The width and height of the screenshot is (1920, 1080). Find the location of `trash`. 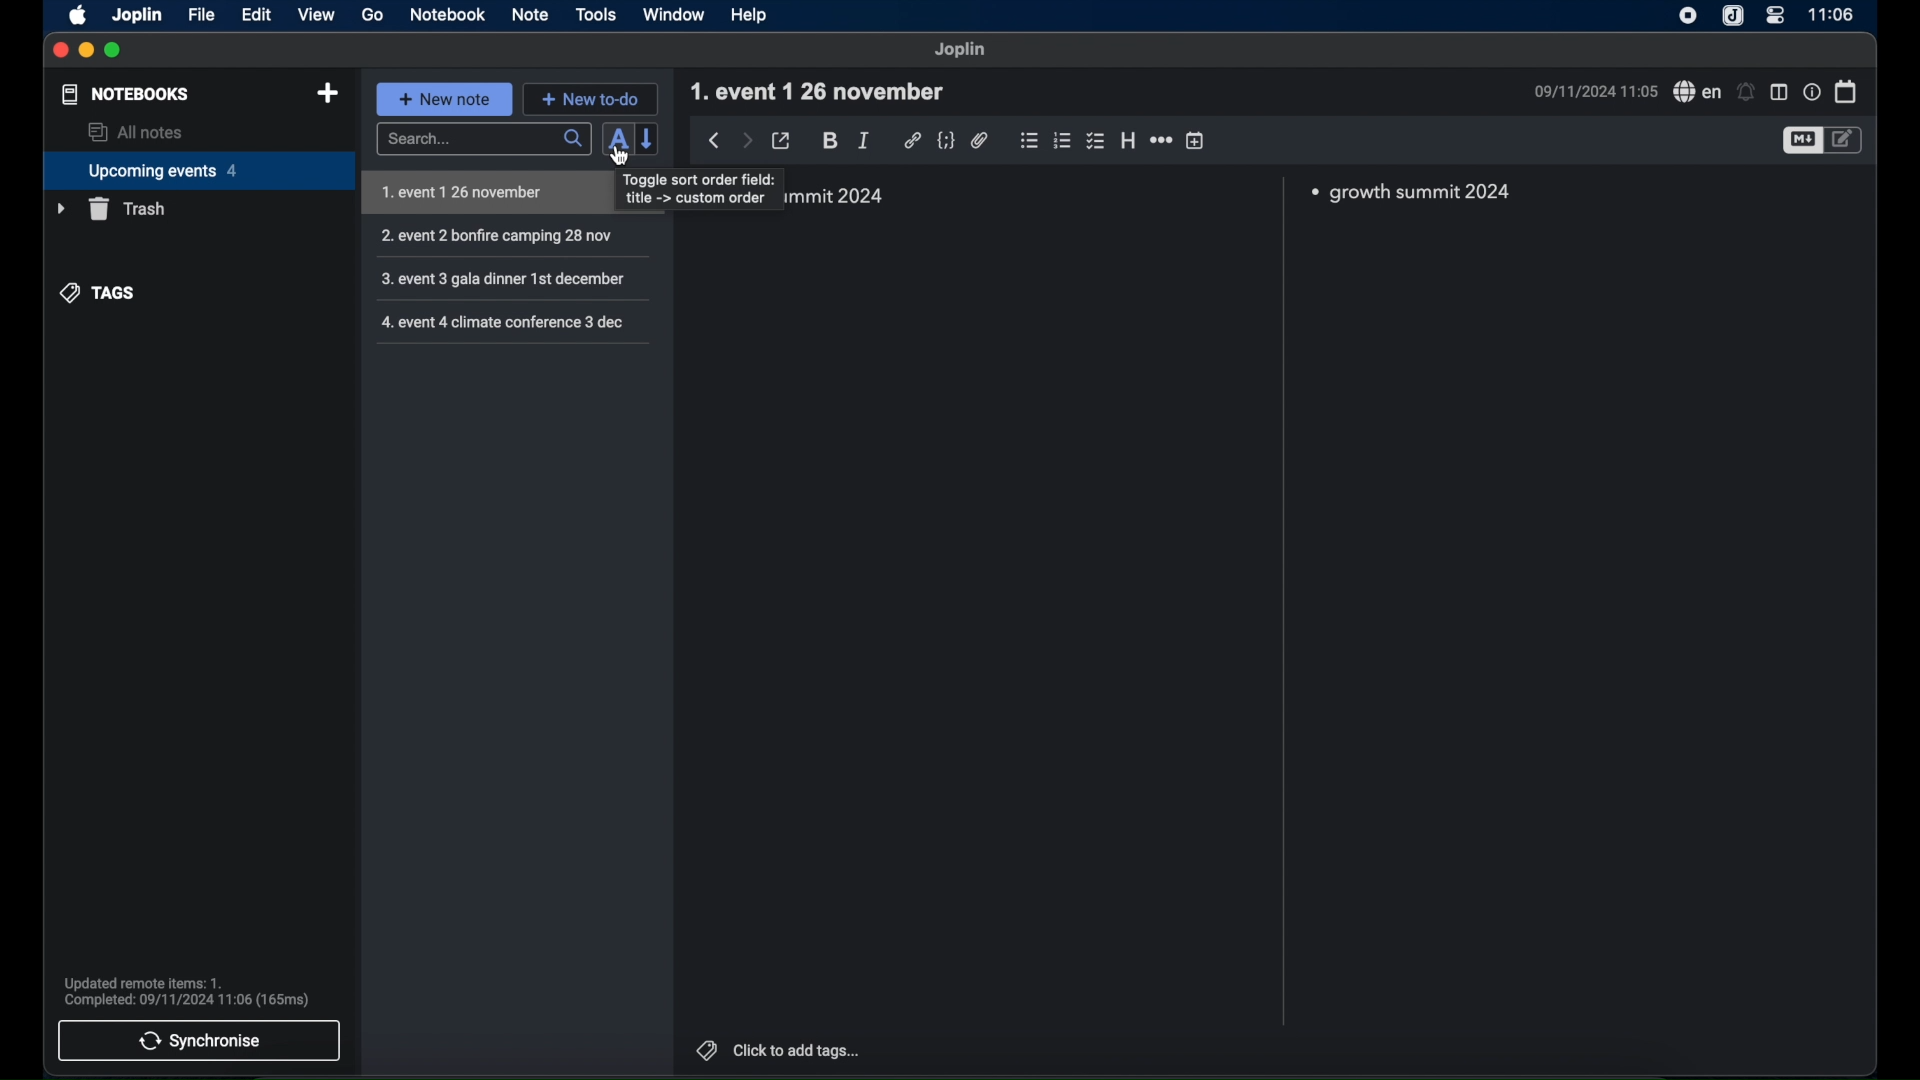

trash is located at coordinates (111, 209).